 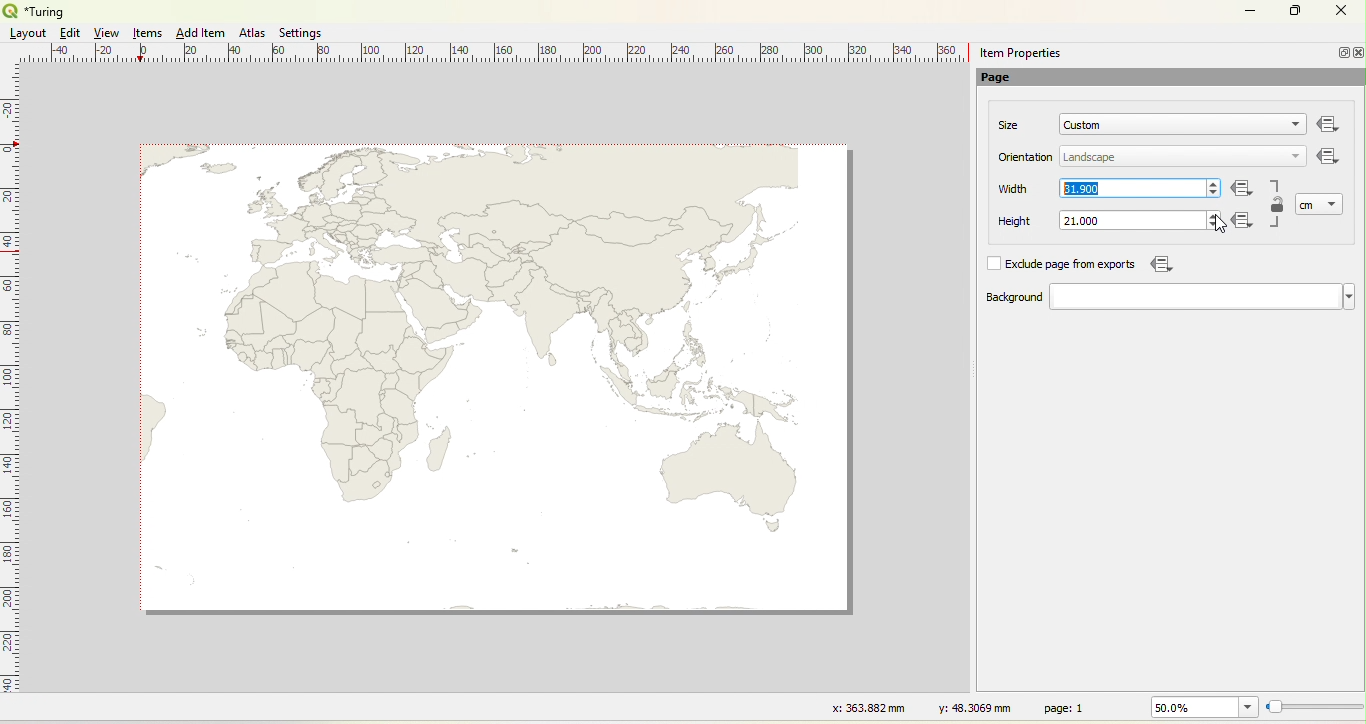 What do you see at coordinates (1315, 708) in the screenshot?
I see `Resize` at bounding box center [1315, 708].